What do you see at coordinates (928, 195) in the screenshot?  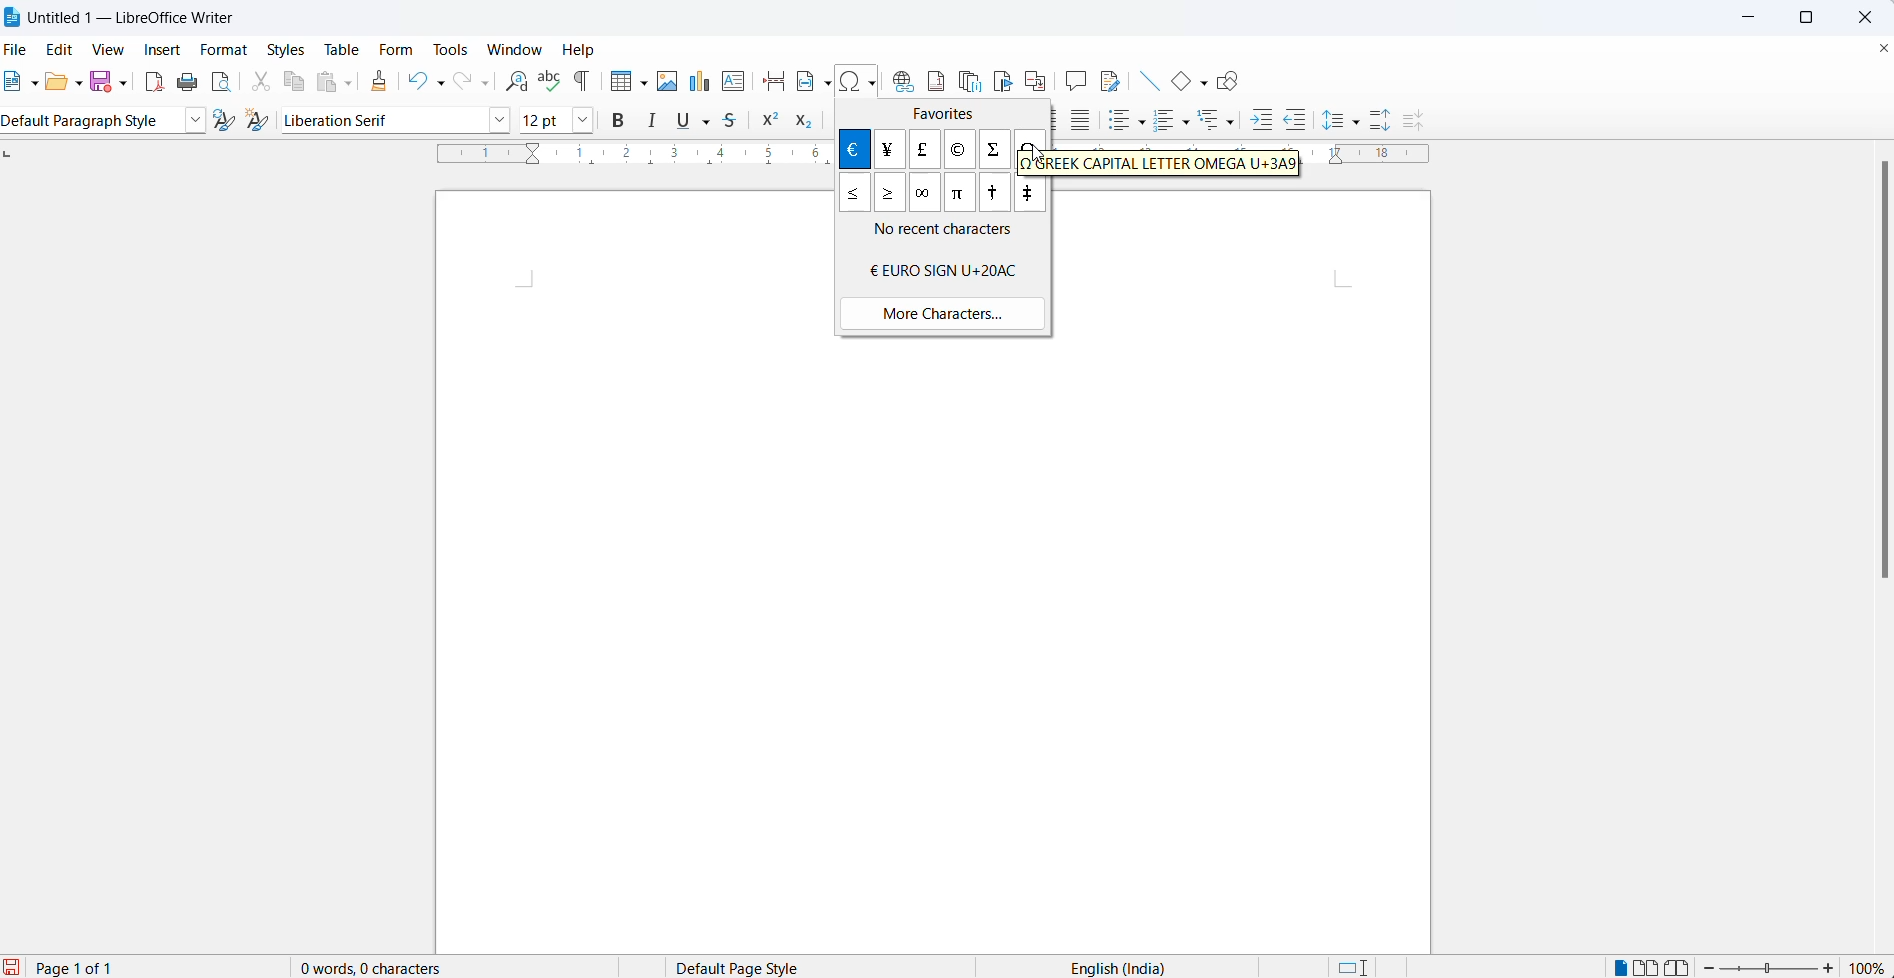 I see `infinity` at bounding box center [928, 195].